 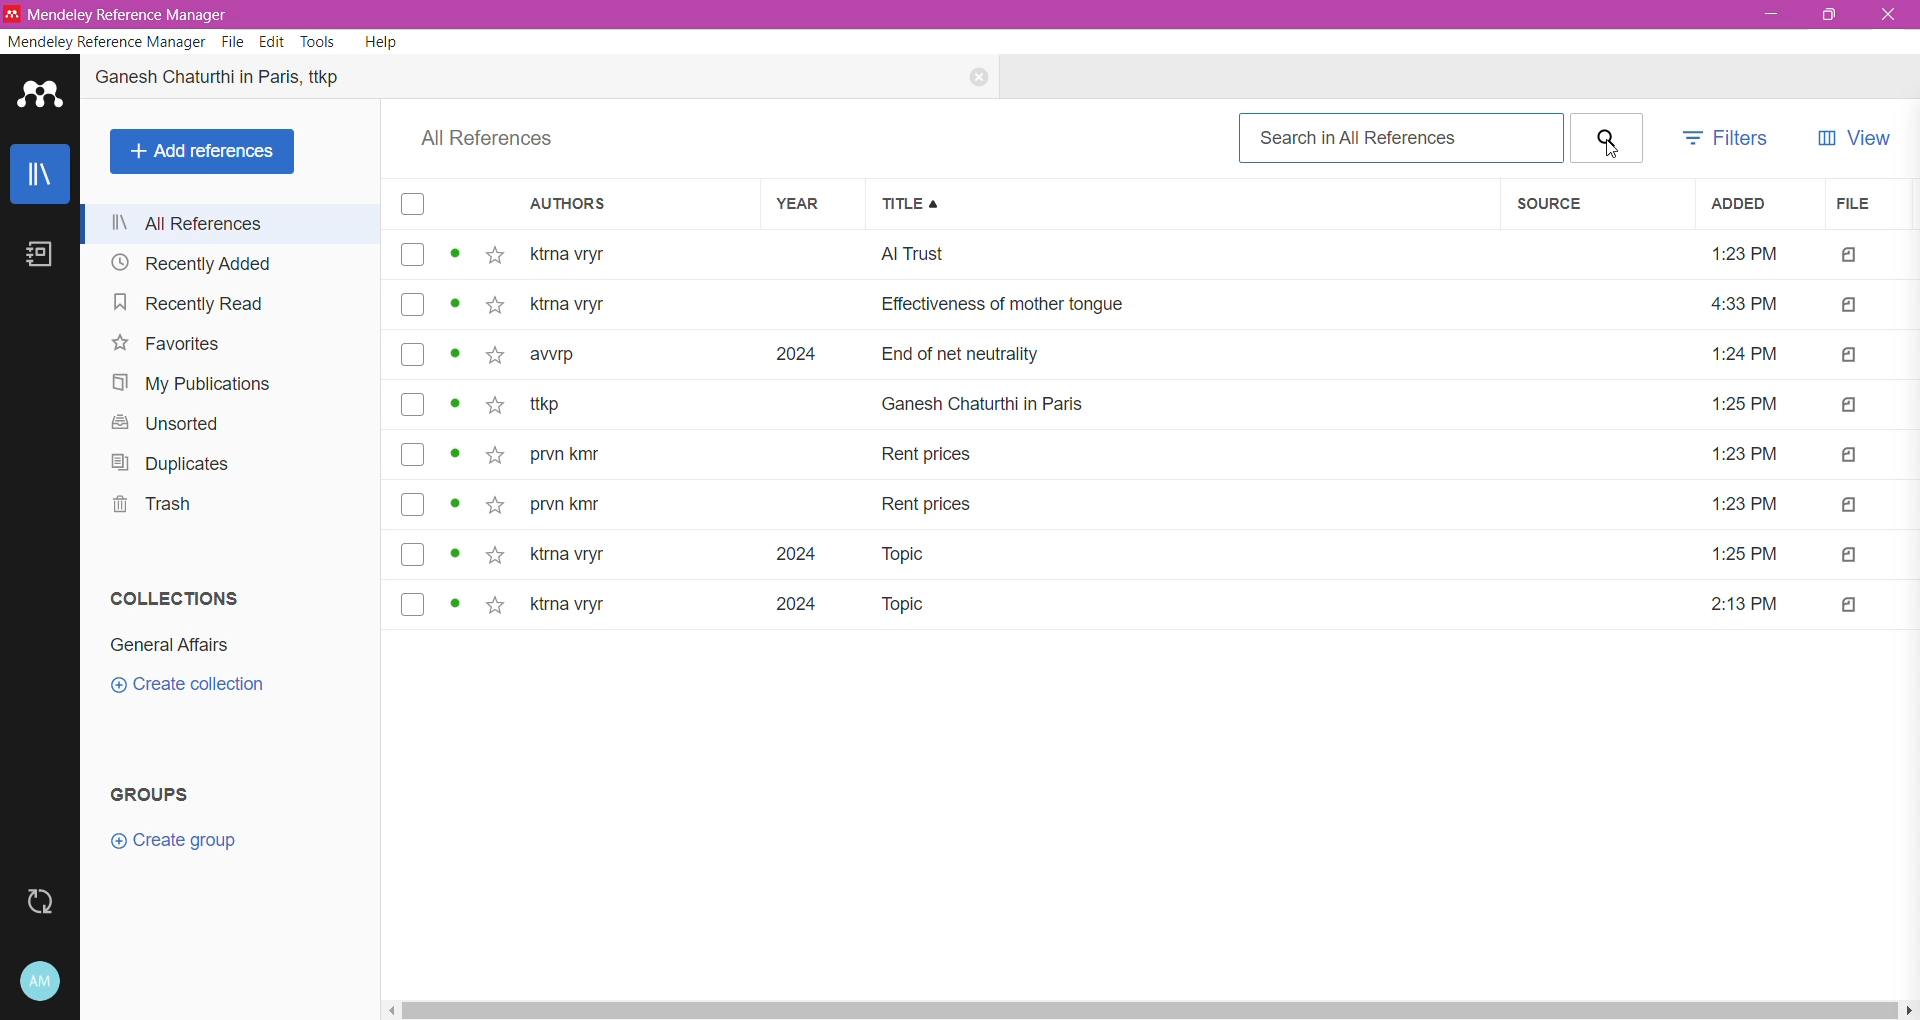 What do you see at coordinates (497, 305) in the screenshot?
I see `add to favorites` at bounding box center [497, 305].